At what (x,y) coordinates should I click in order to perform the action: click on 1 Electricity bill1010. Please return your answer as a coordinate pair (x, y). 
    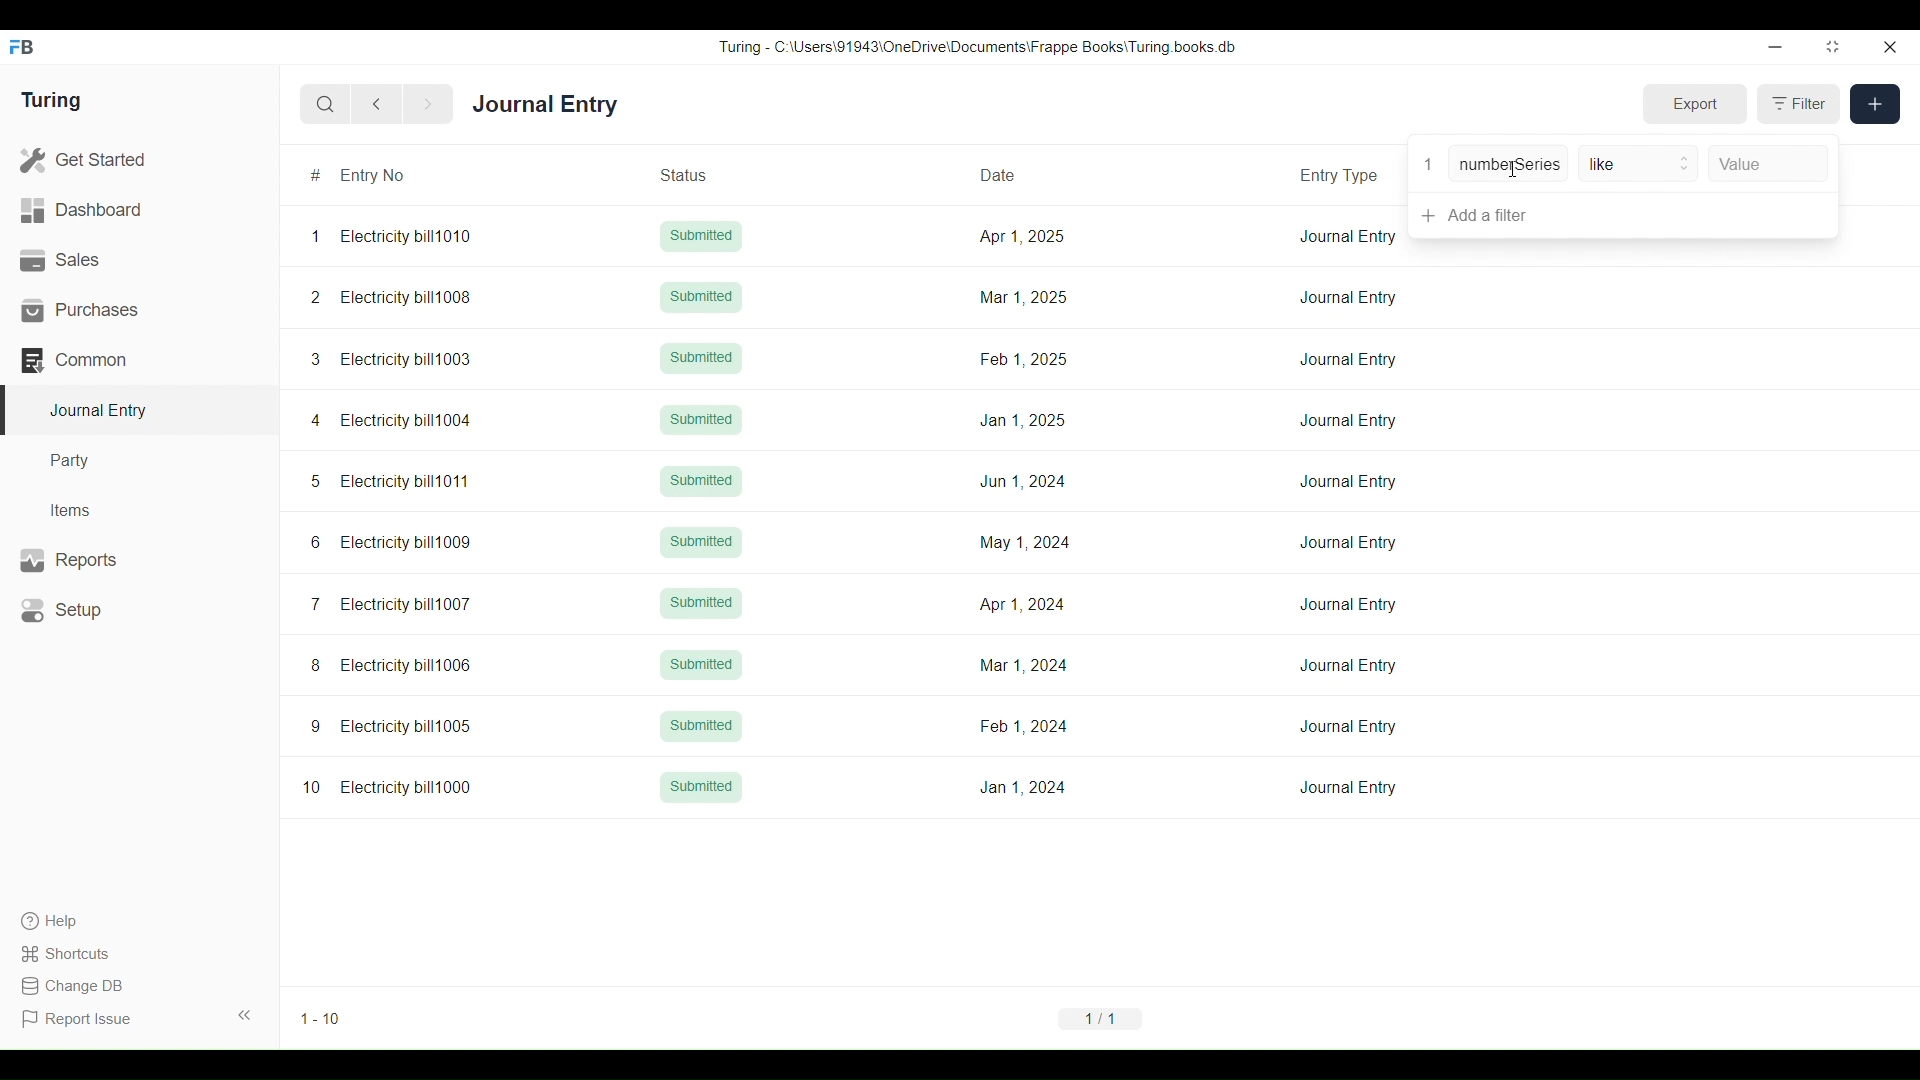
    Looking at the image, I should click on (391, 236).